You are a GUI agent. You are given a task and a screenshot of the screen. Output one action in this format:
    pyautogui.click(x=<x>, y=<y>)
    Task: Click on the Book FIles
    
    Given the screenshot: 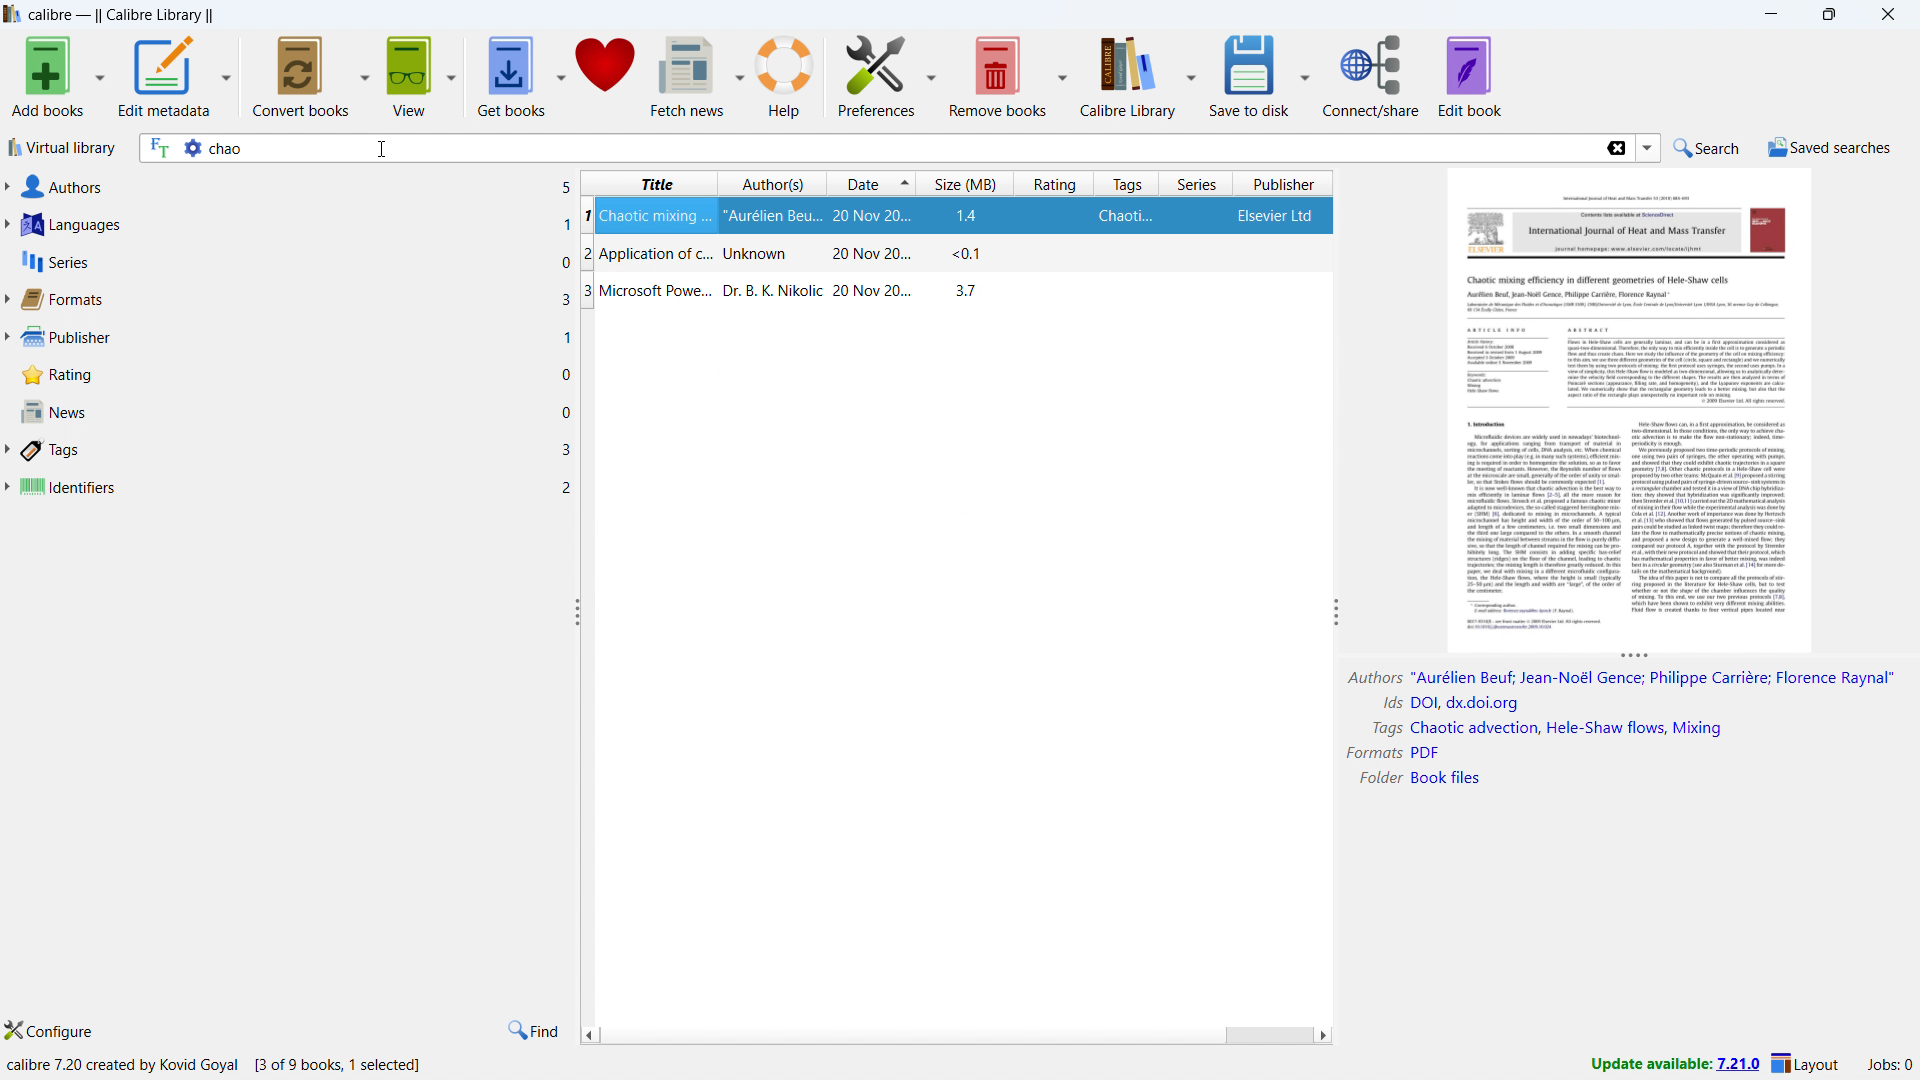 What is the action you would take?
    pyautogui.click(x=1457, y=782)
    